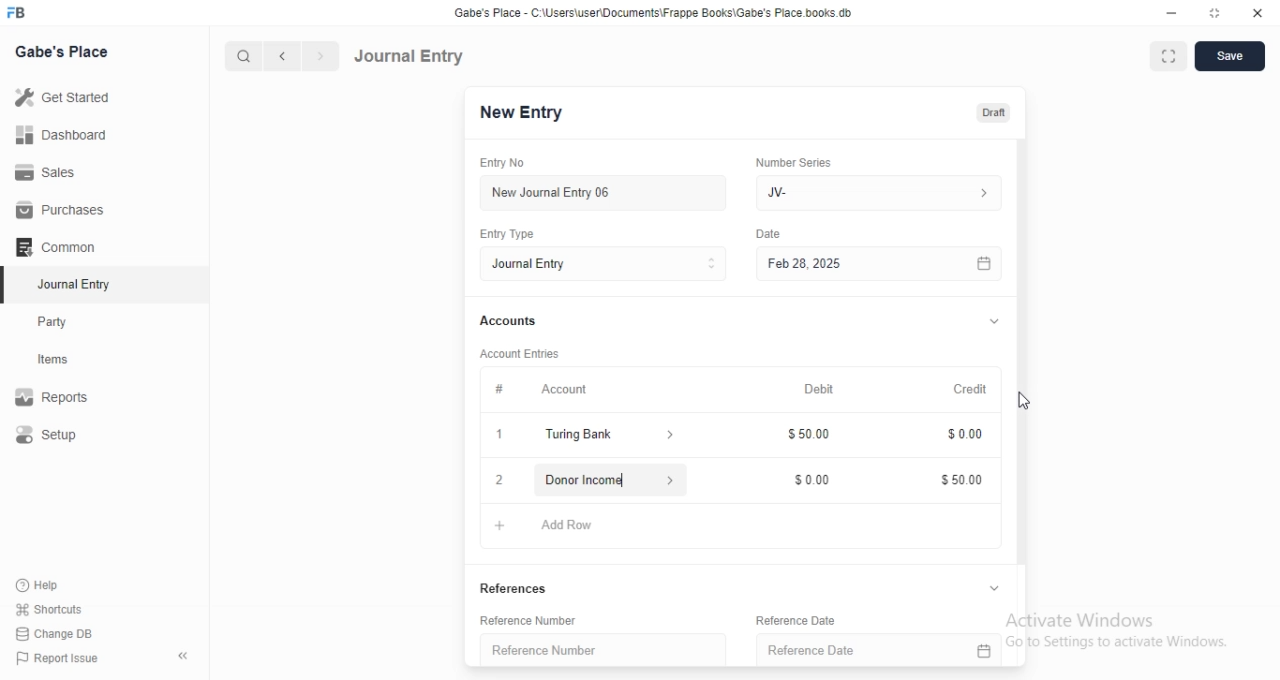 Image resolution: width=1280 pixels, height=680 pixels. What do you see at coordinates (520, 586) in the screenshot?
I see `References` at bounding box center [520, 586].